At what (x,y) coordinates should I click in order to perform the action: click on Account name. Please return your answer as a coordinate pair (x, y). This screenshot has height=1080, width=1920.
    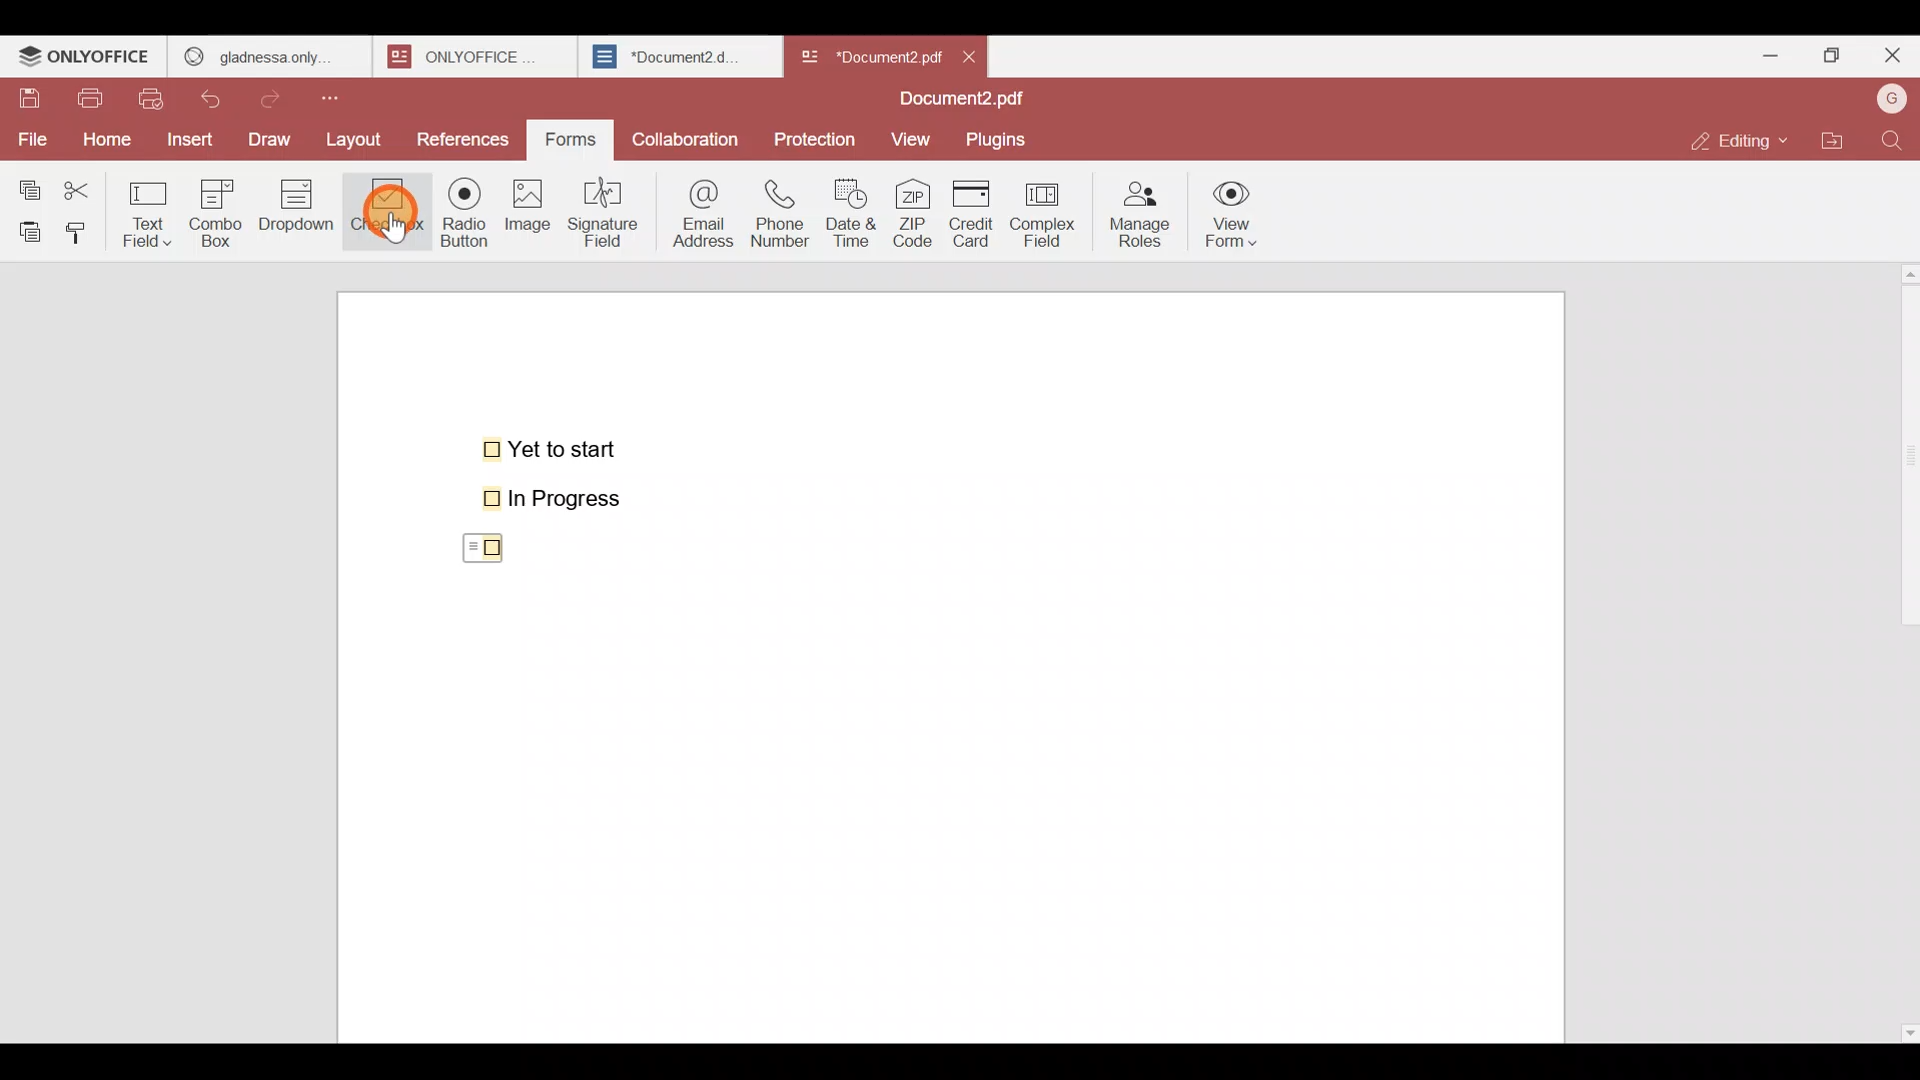
    Looking at the image, I should click on (1891, 97).